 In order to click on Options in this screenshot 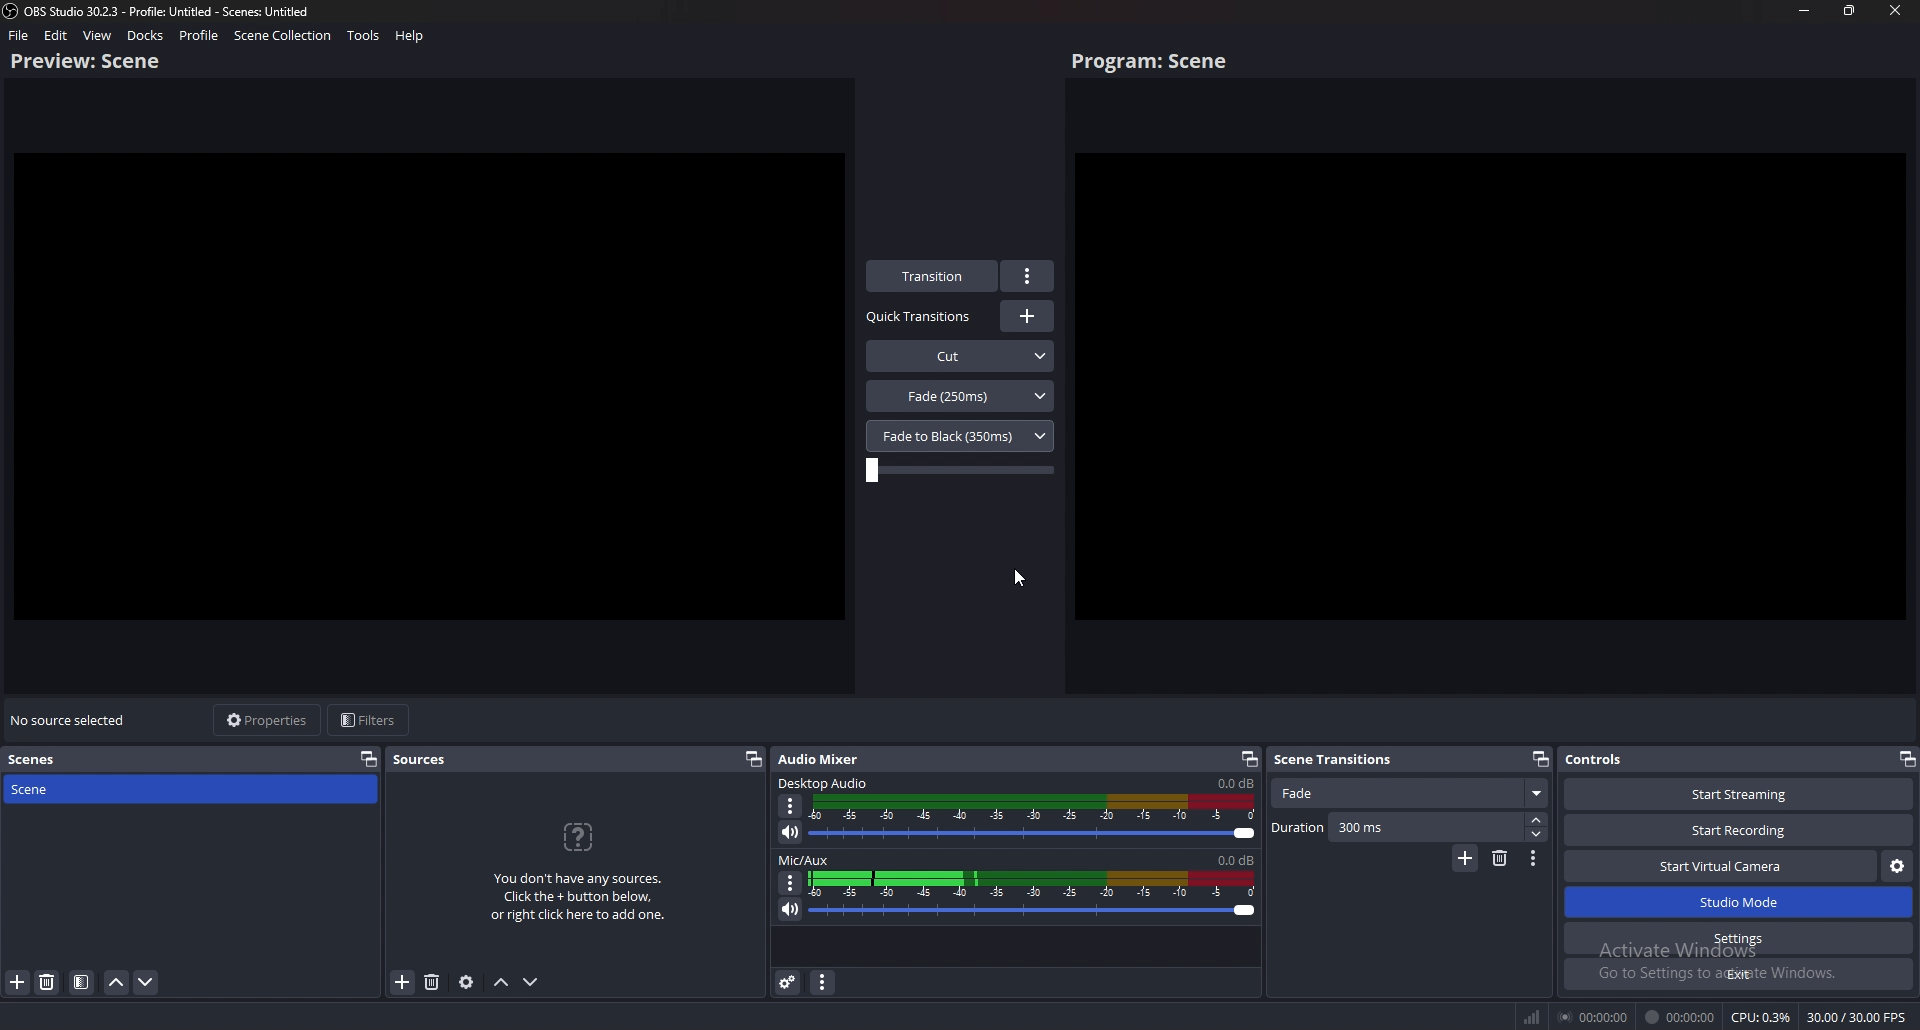, I will do `click(789, 882)`.